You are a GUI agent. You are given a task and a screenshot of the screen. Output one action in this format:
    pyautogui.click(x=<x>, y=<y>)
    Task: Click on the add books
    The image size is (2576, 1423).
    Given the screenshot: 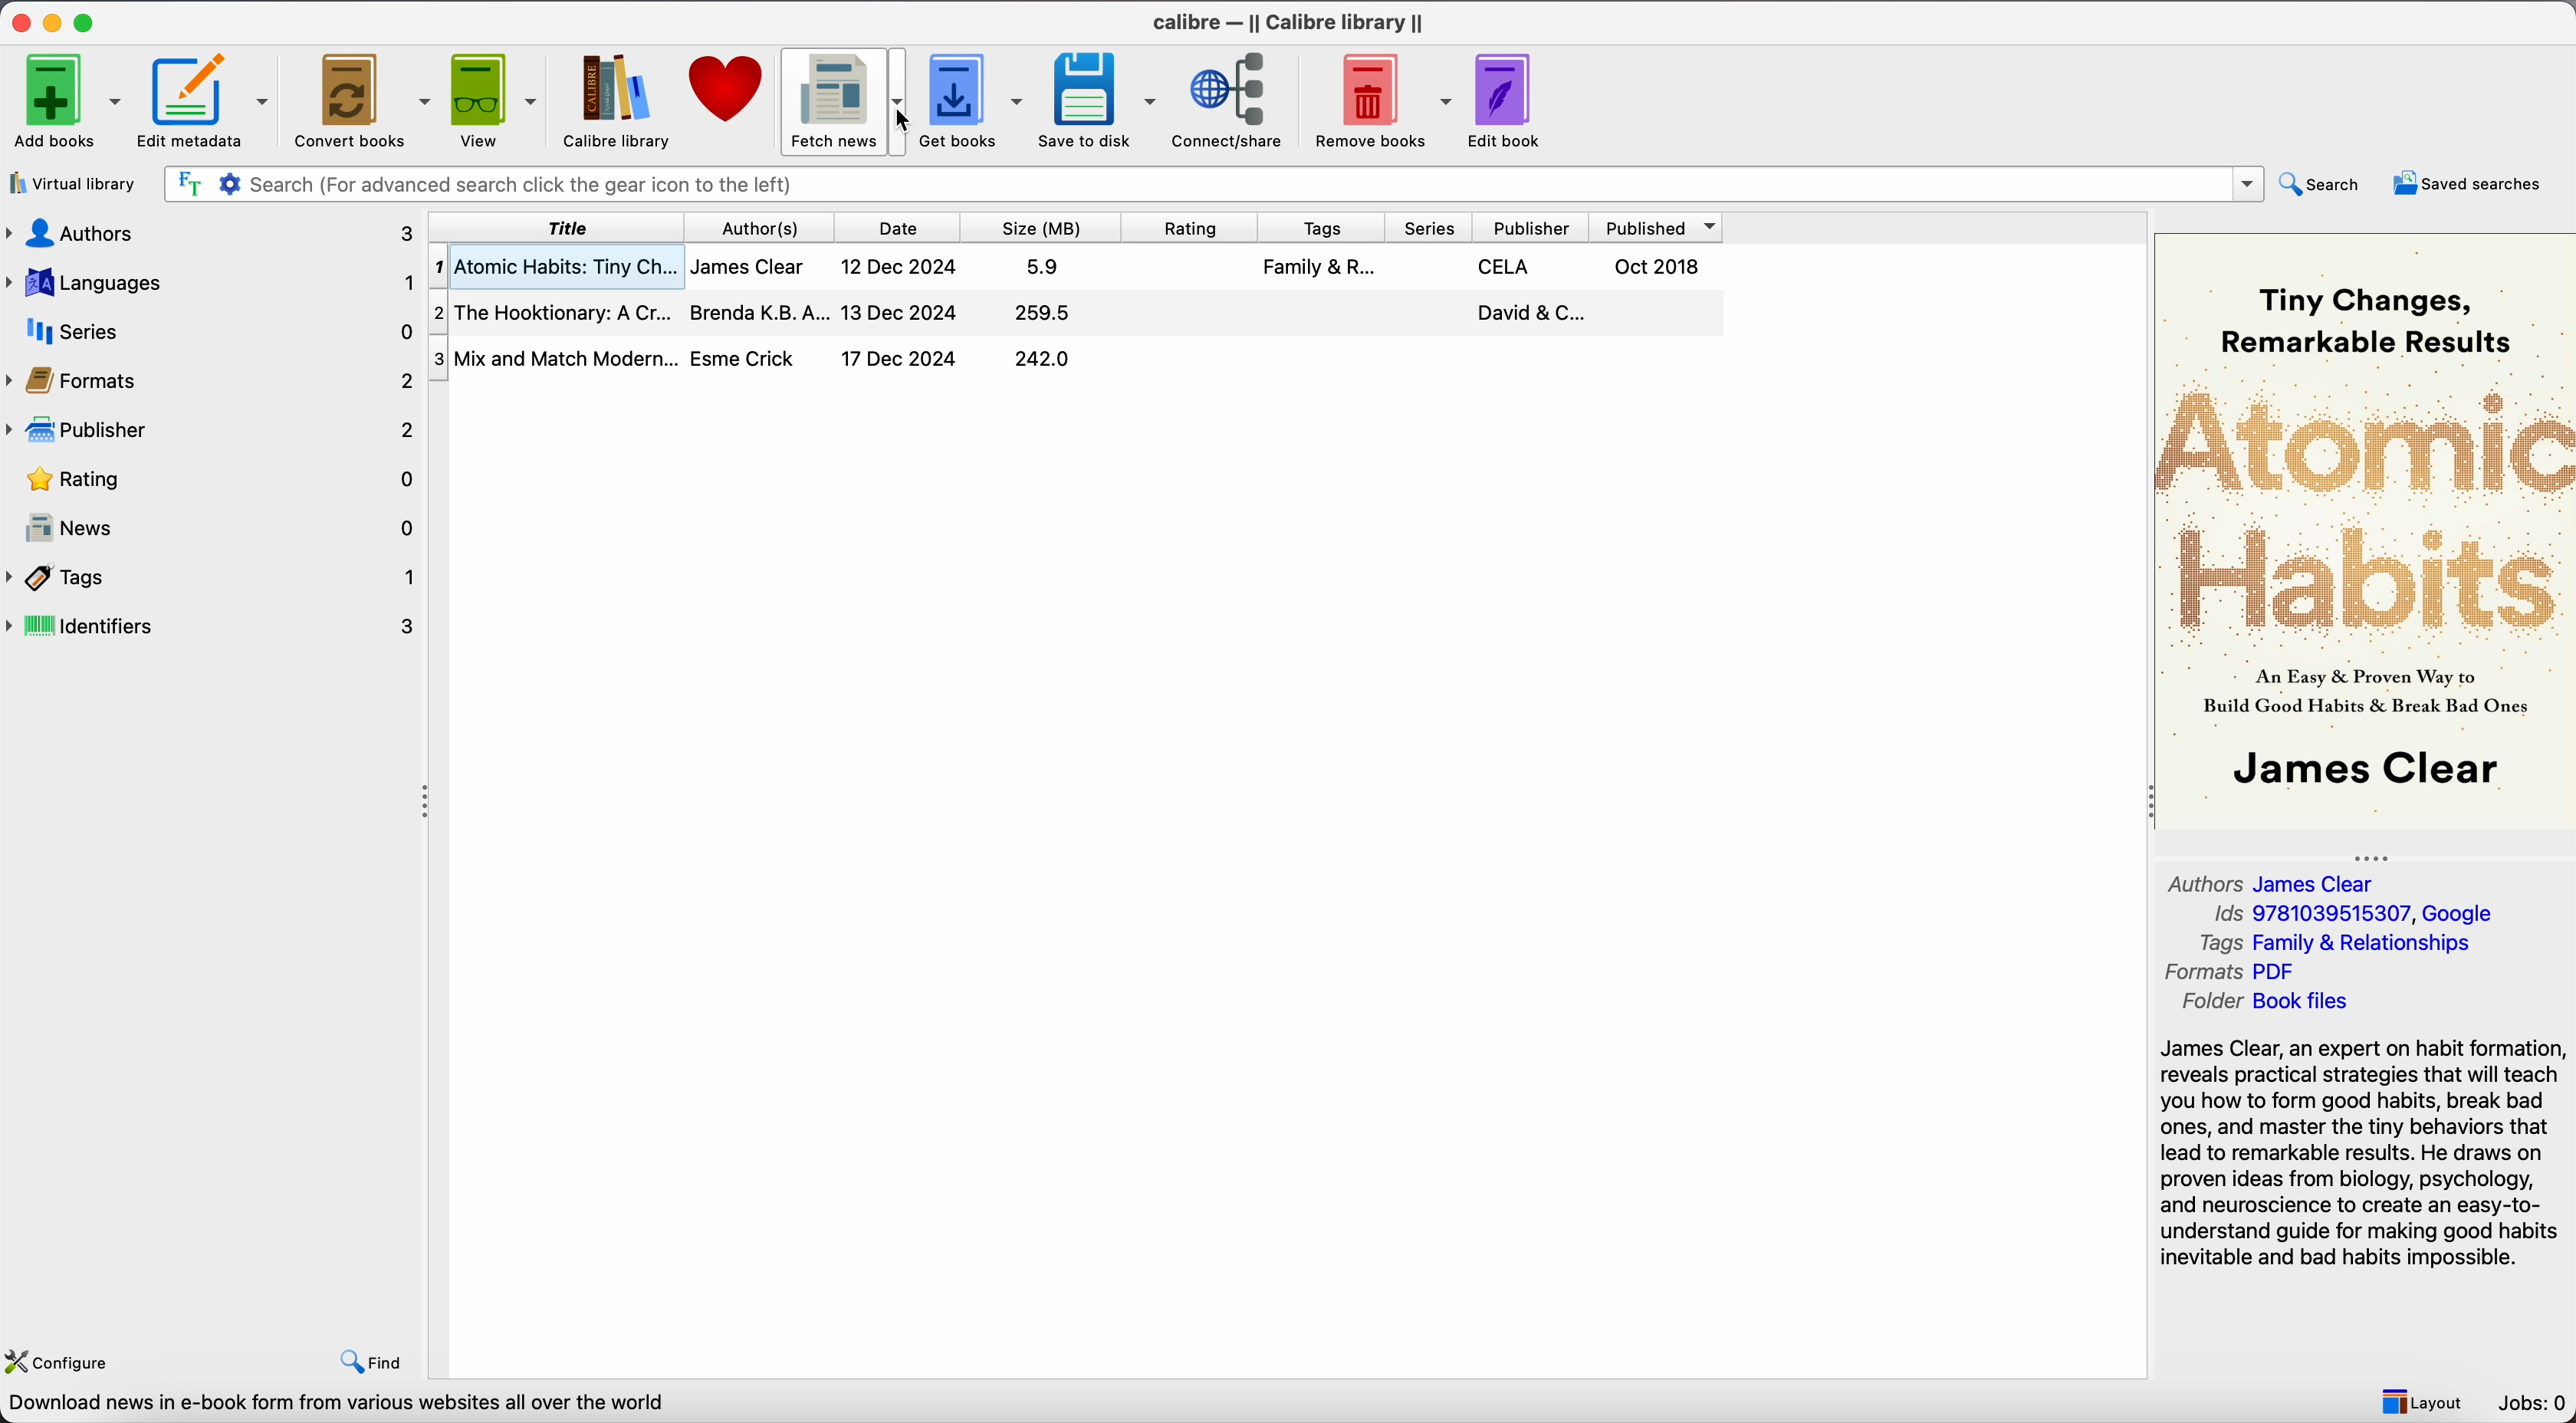 What is the action you would take?
    pyautogui.click(x=61, y=99)
    